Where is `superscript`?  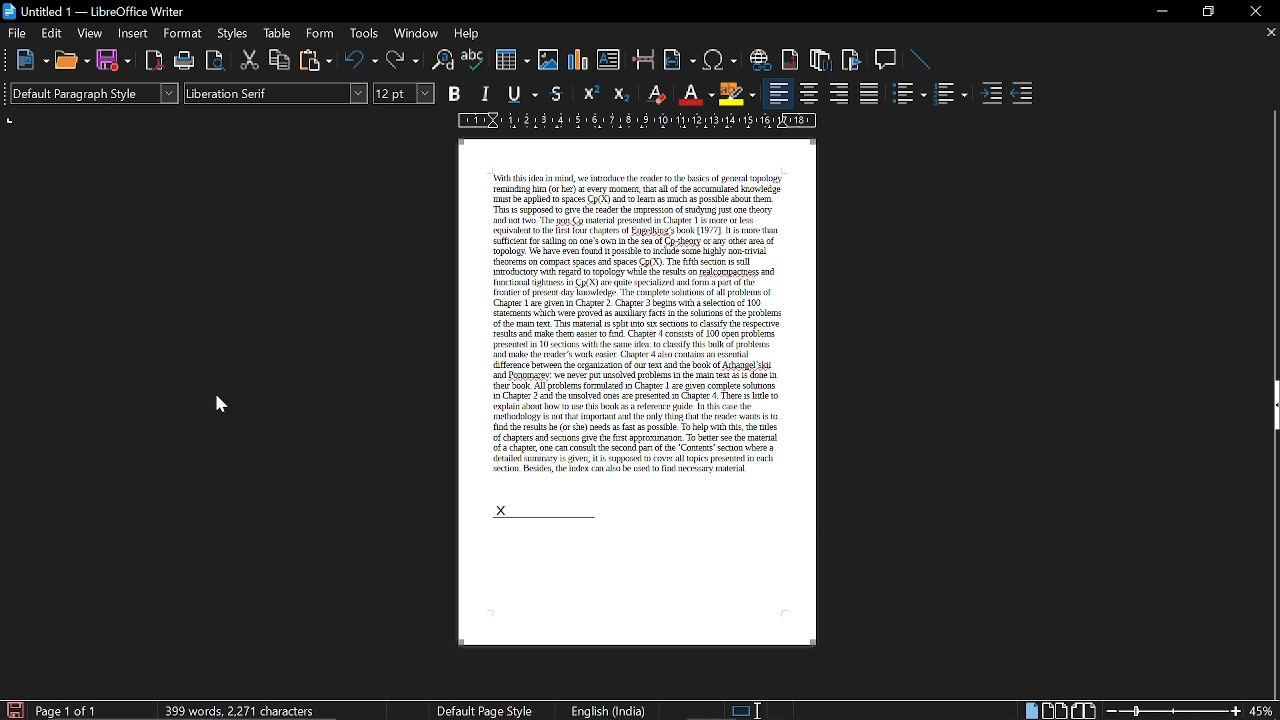 superscript is located at coordinates (590, 94).